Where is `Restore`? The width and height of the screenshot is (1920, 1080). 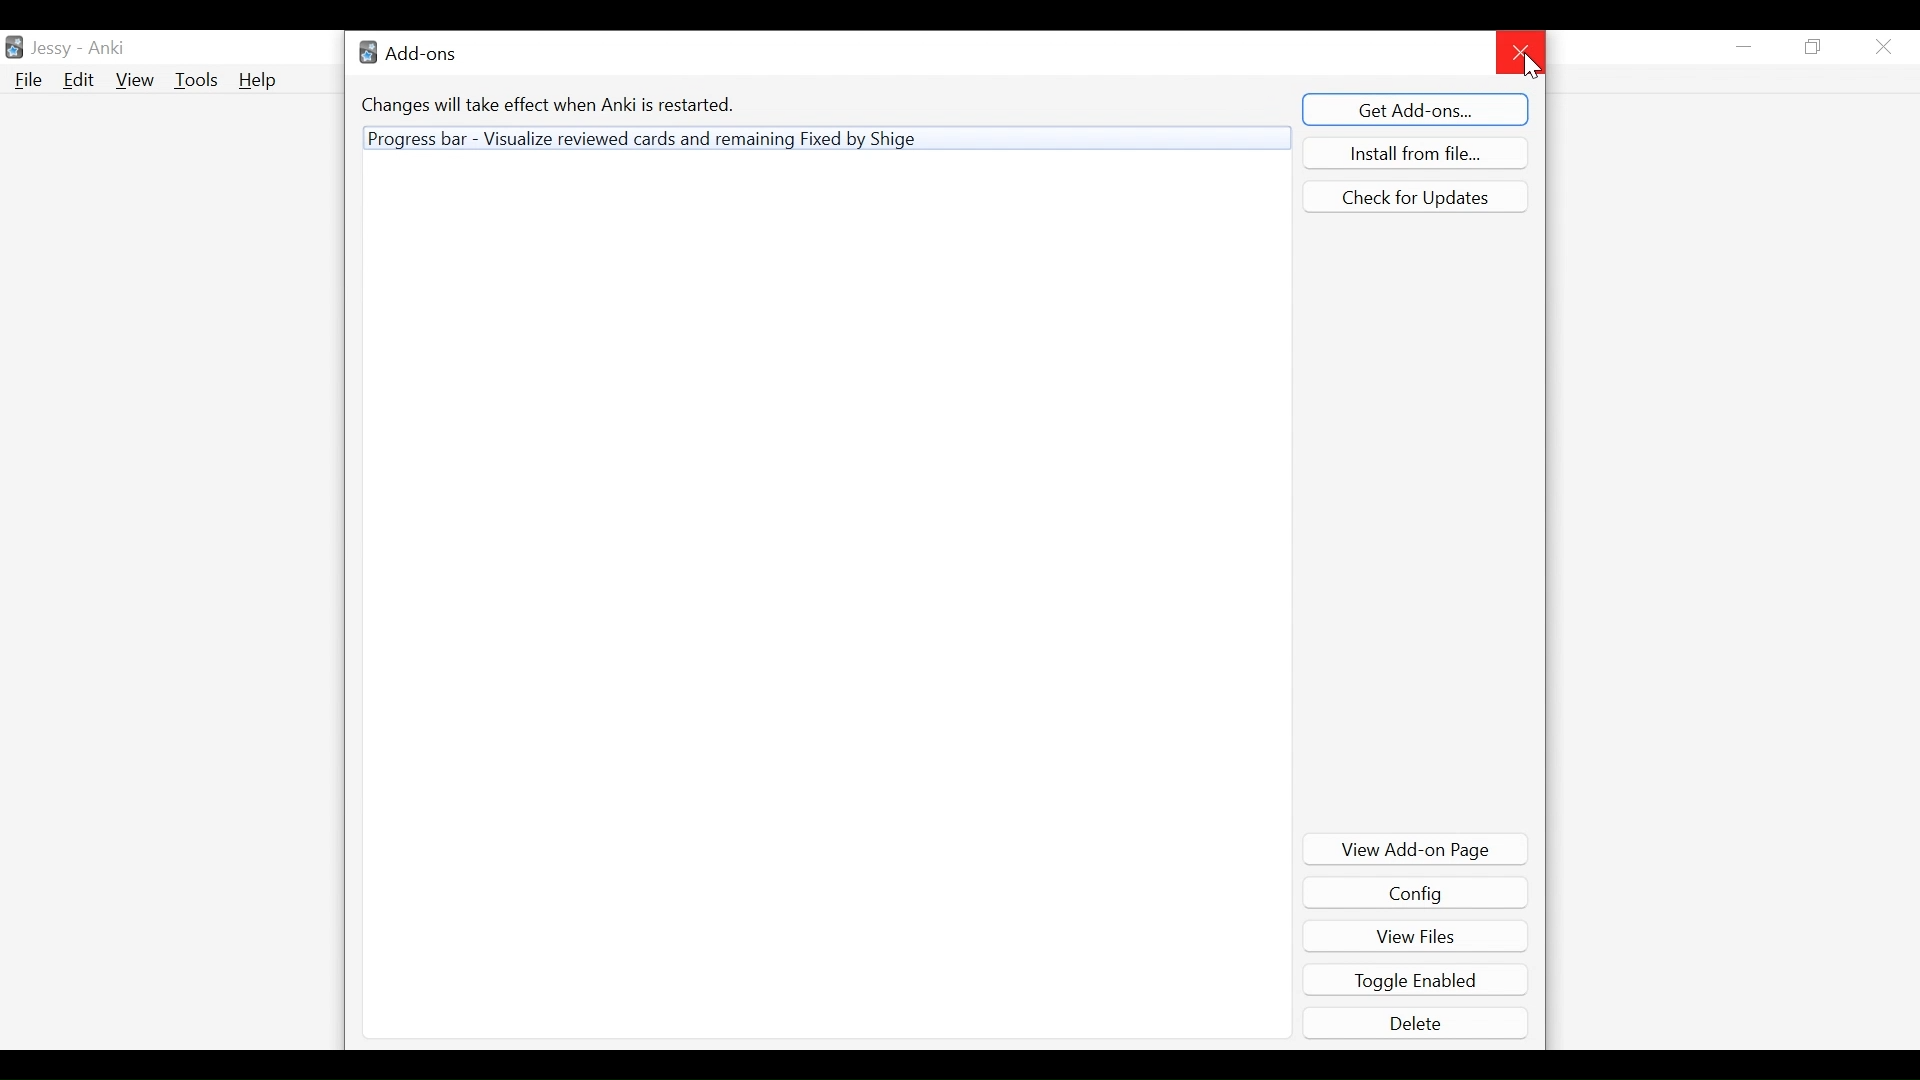 Restore is located at coordinates (1813, 48).